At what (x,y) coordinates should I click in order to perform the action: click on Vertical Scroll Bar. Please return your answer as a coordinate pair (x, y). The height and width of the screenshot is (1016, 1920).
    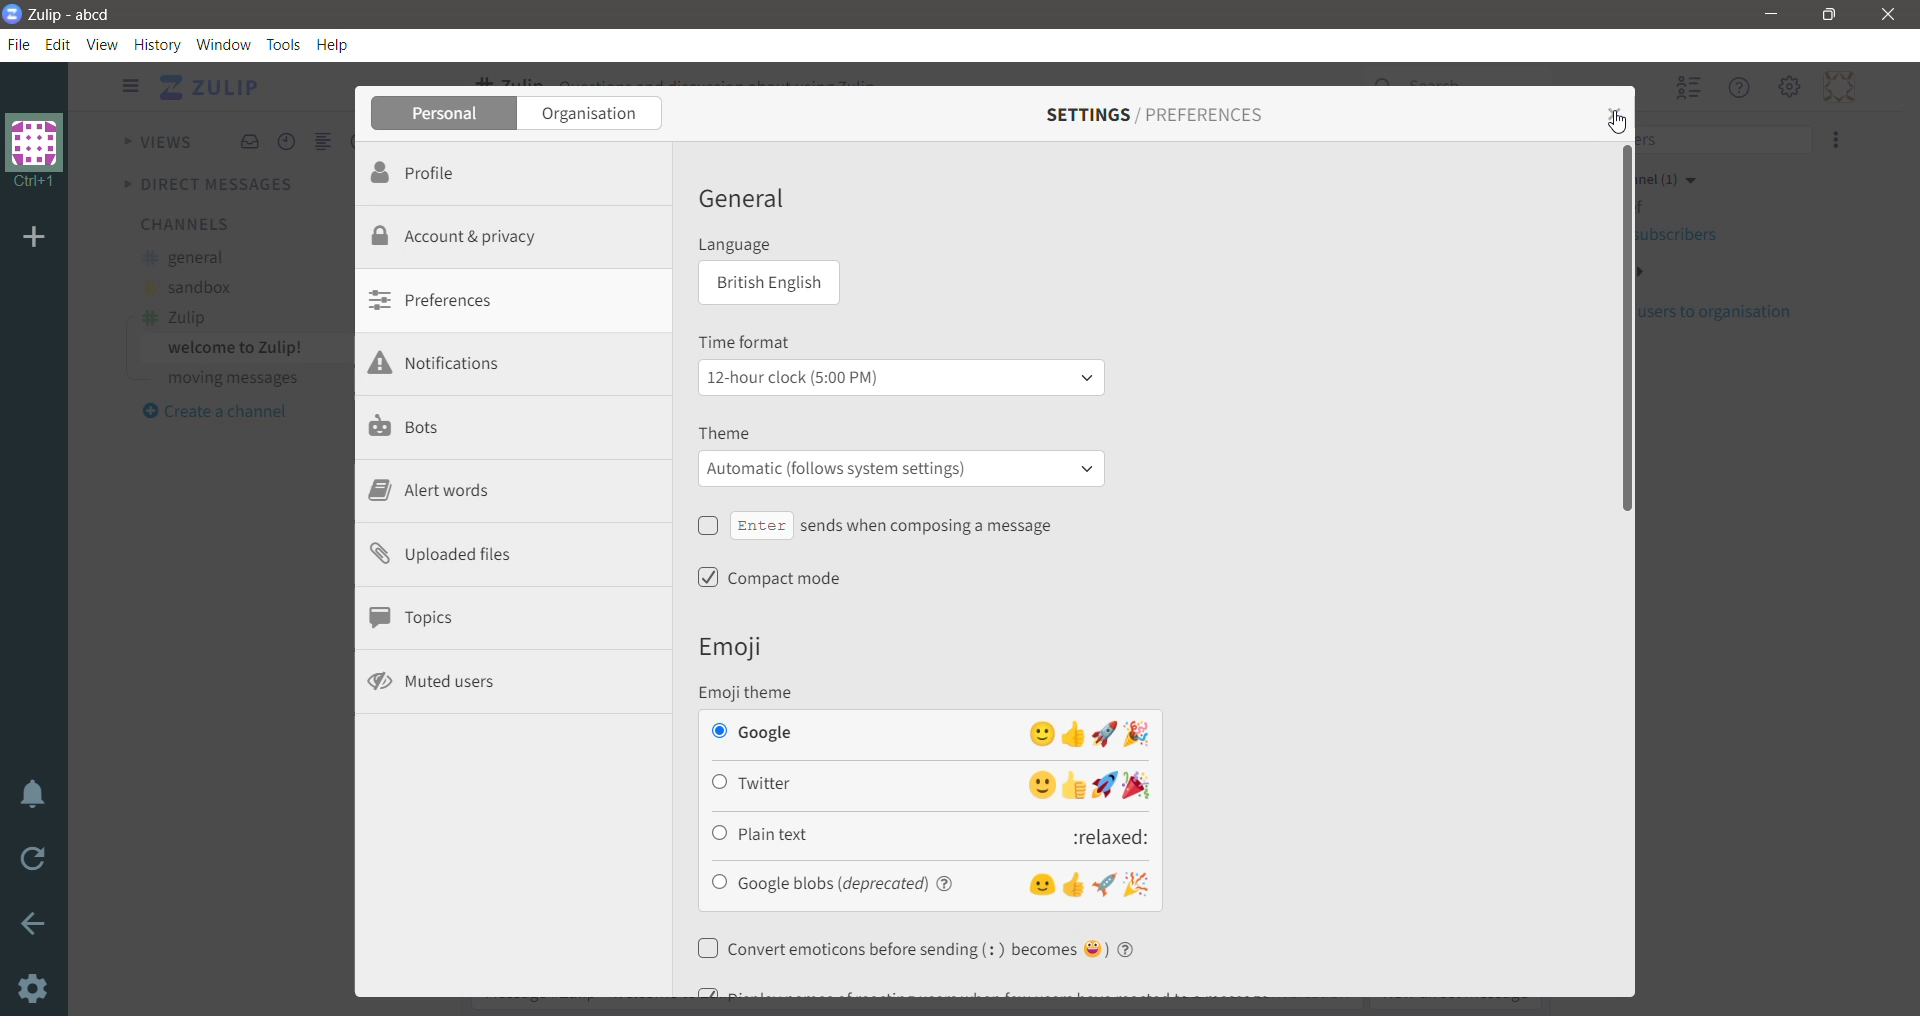
    Looking at the image, I should click on (1625, 569).